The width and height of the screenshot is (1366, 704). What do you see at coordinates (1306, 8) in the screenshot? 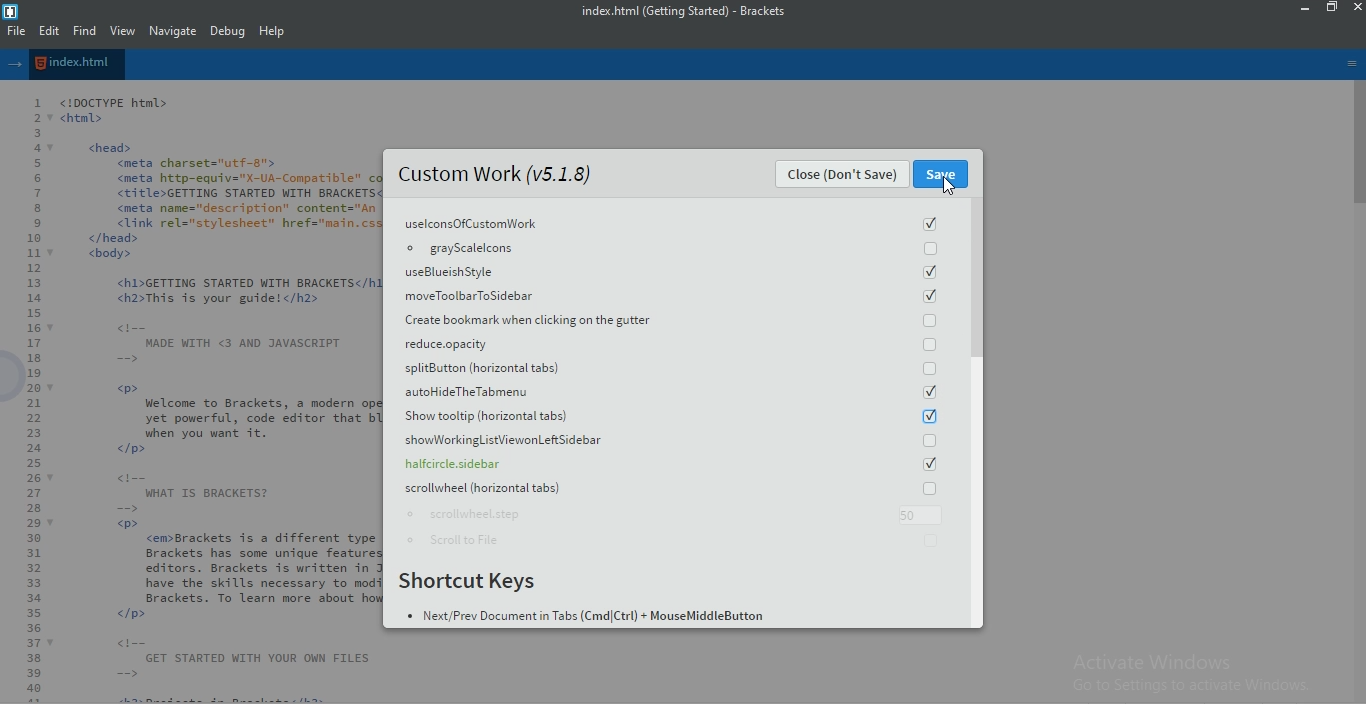
I see `minimize` at bounding box center [1306, 8].